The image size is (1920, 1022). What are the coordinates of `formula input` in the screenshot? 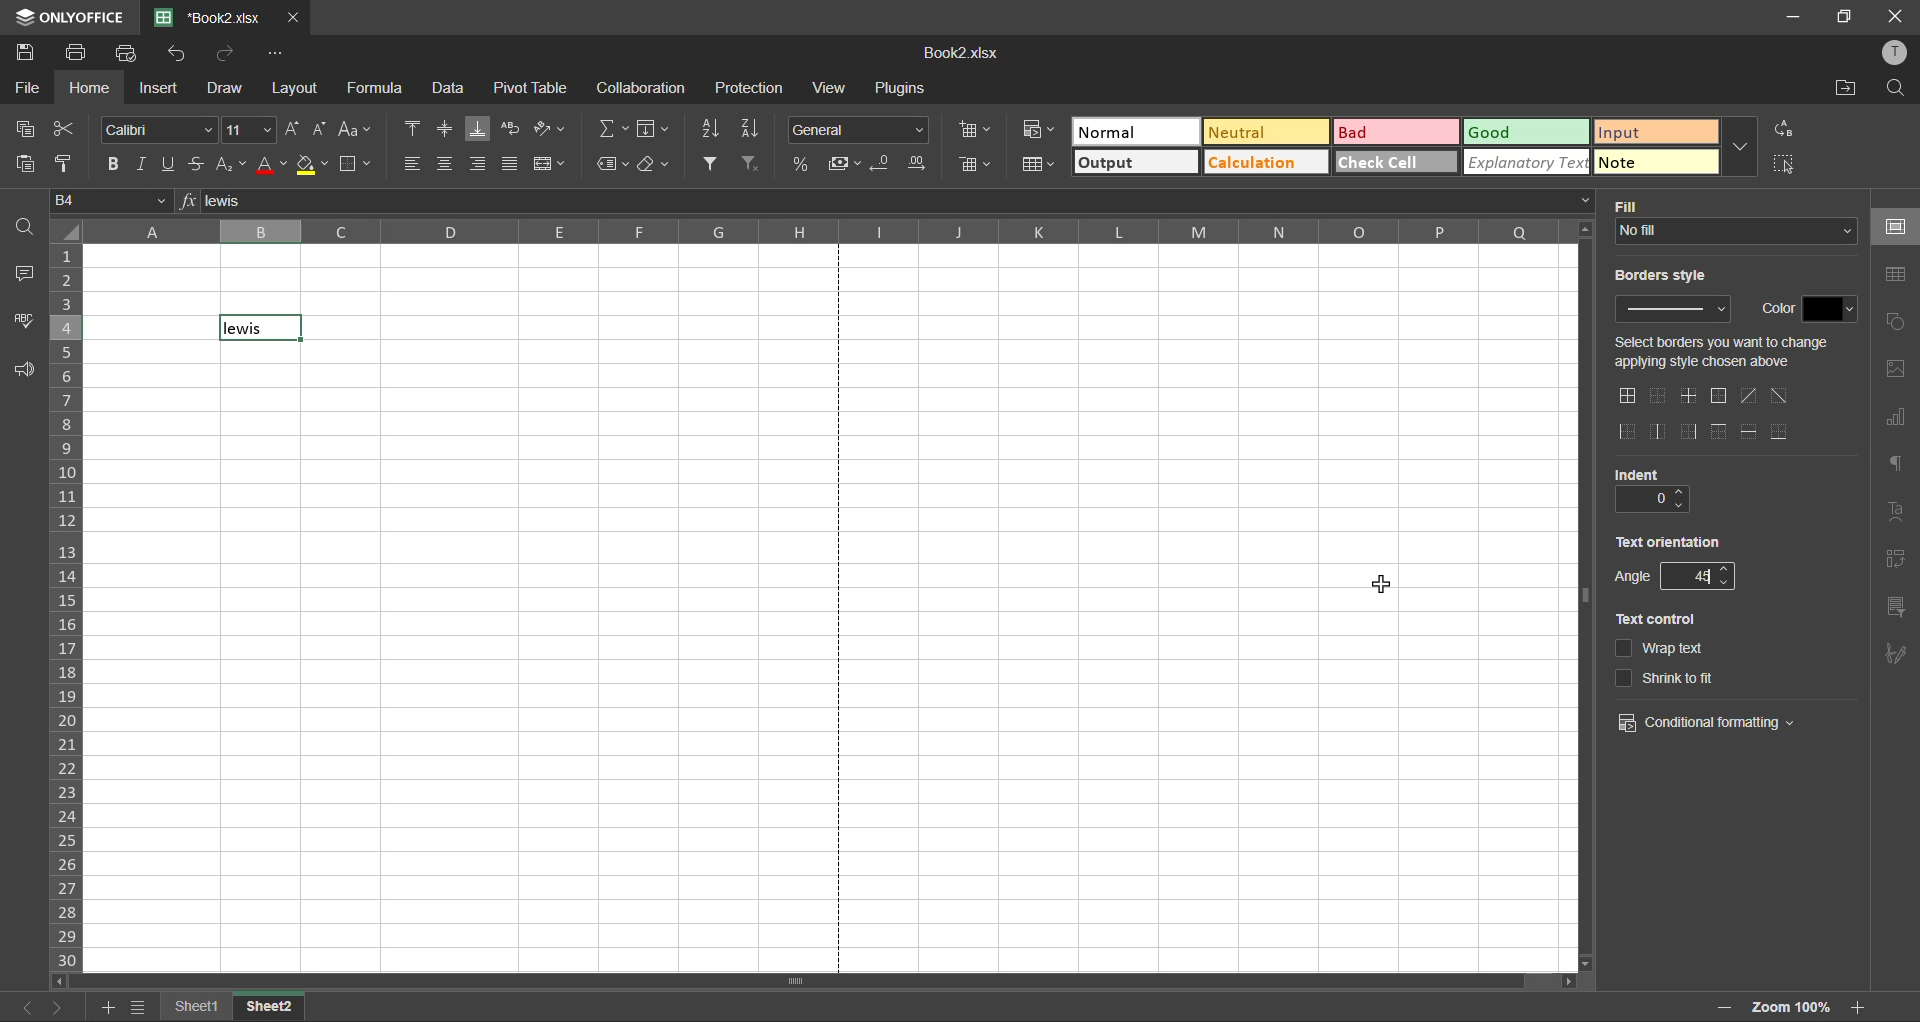 It's located at (184, 203).